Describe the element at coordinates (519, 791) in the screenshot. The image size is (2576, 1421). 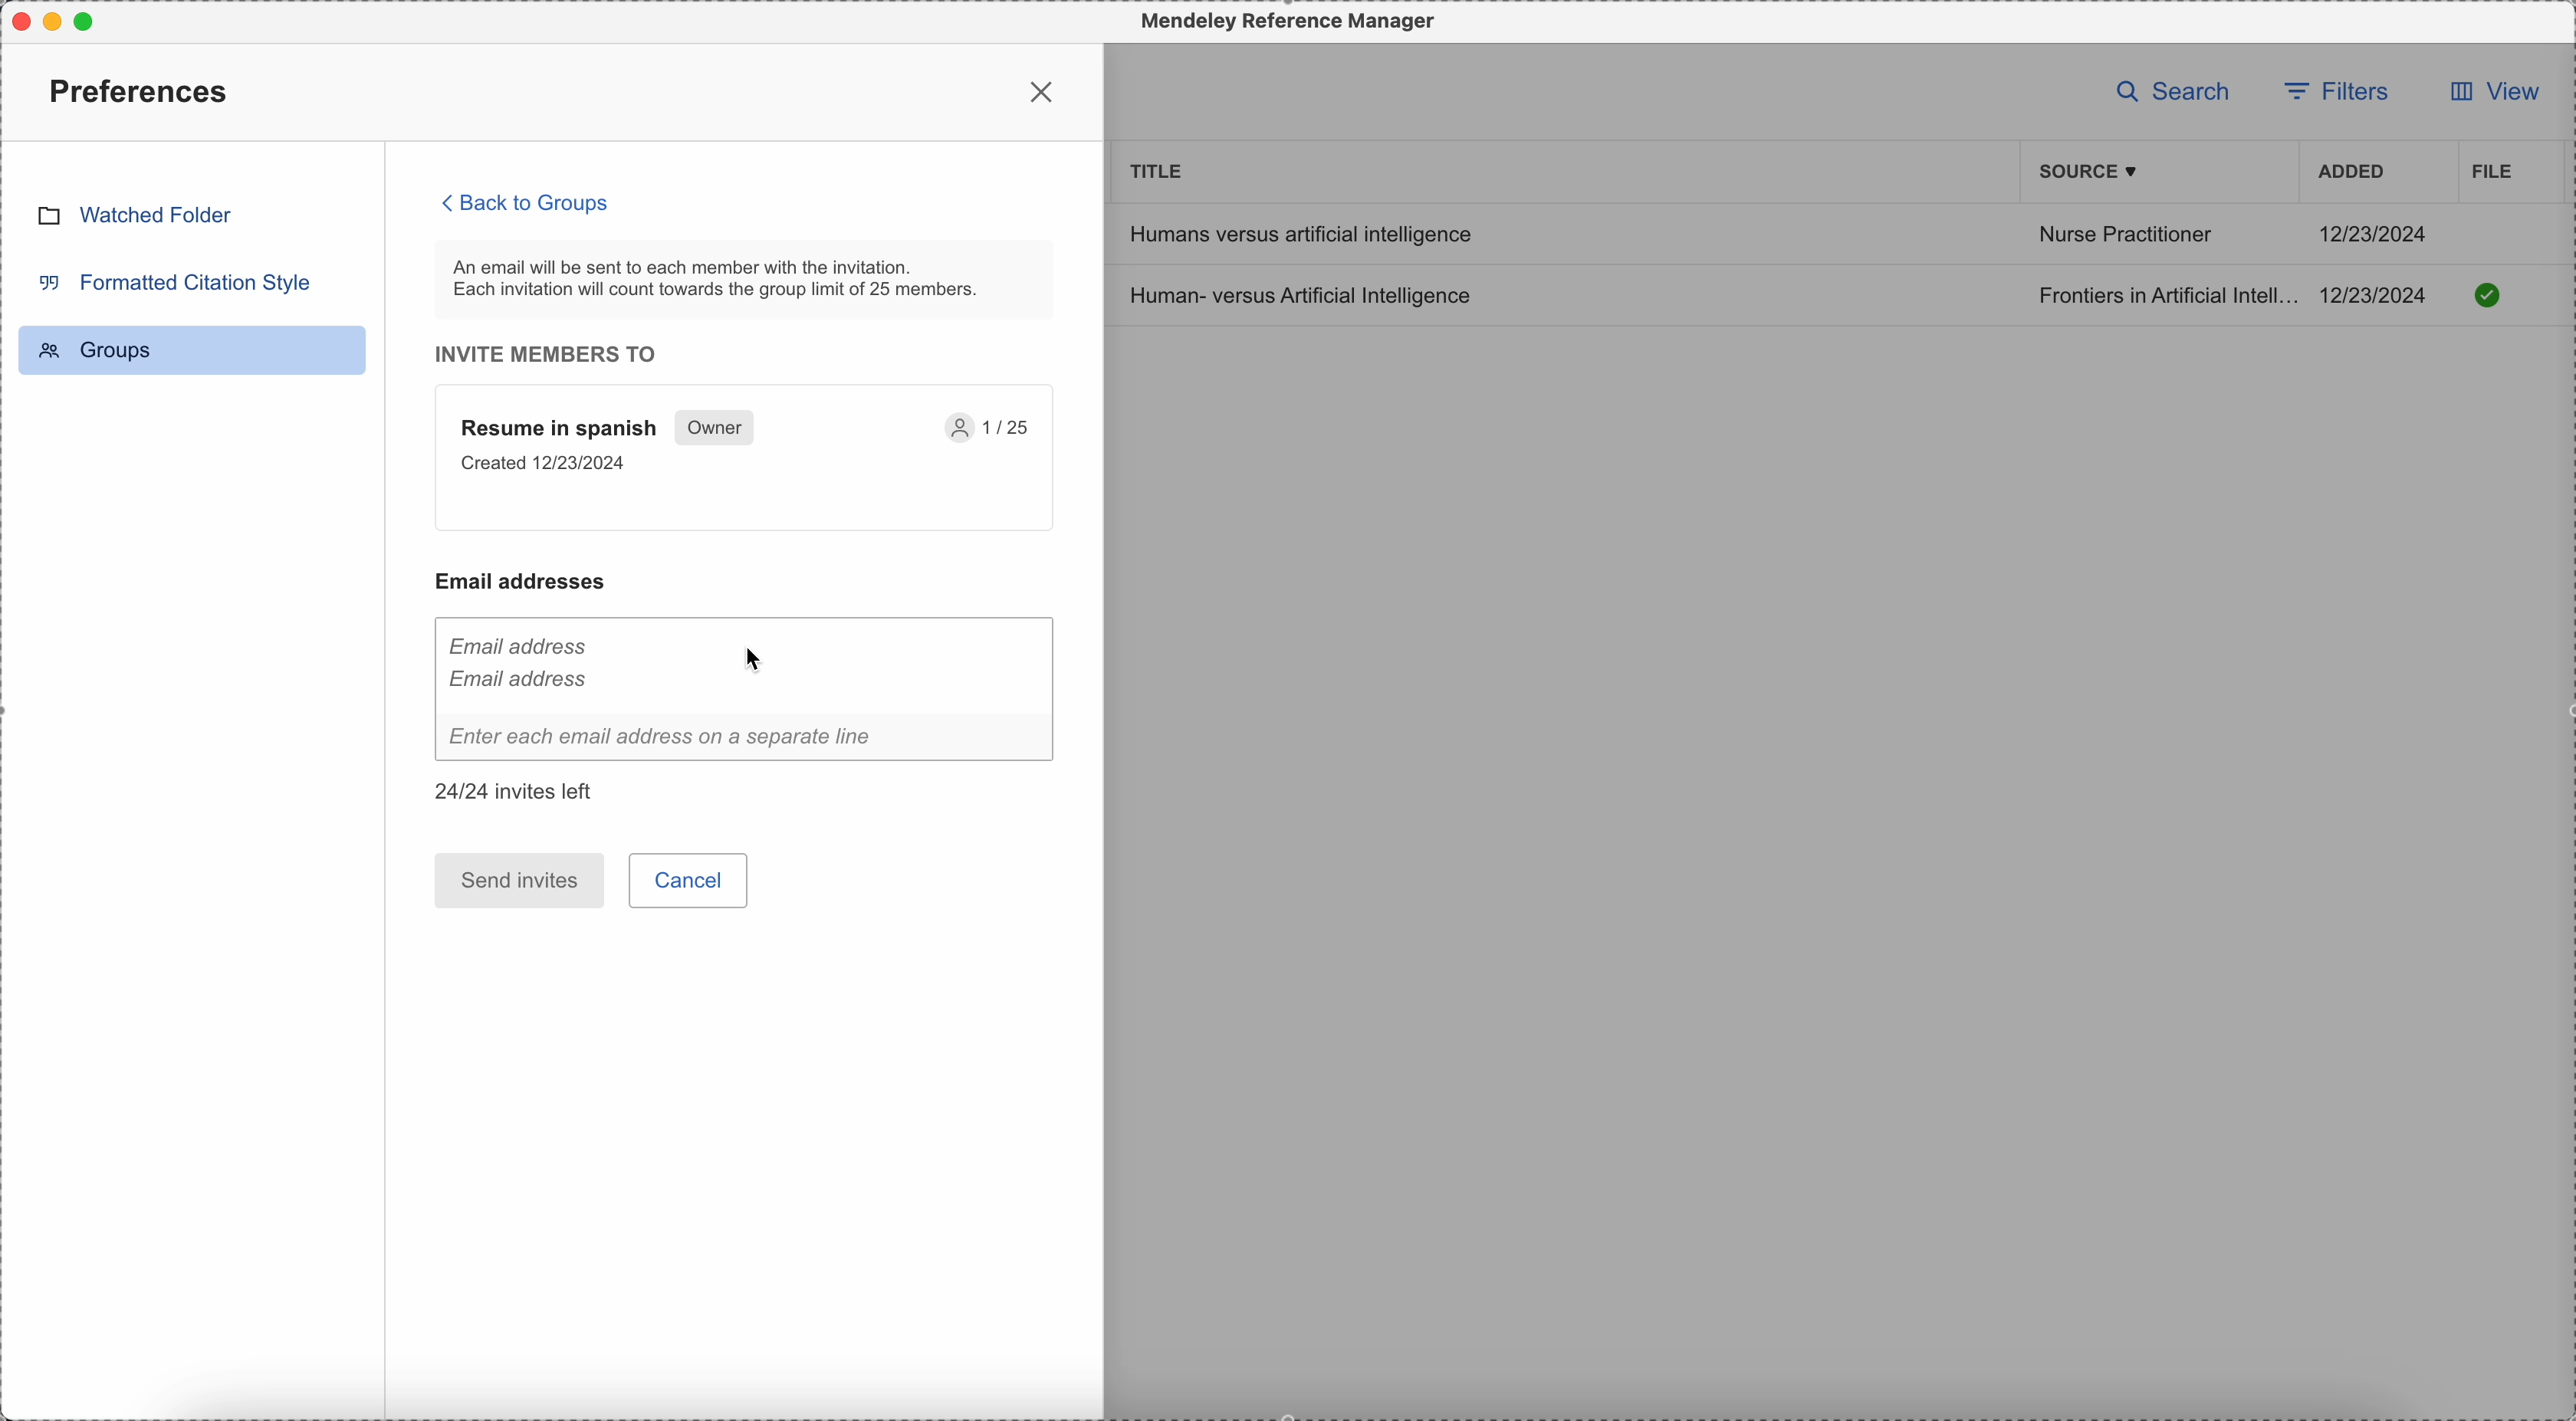
I see `24/24 invites left` at that location.